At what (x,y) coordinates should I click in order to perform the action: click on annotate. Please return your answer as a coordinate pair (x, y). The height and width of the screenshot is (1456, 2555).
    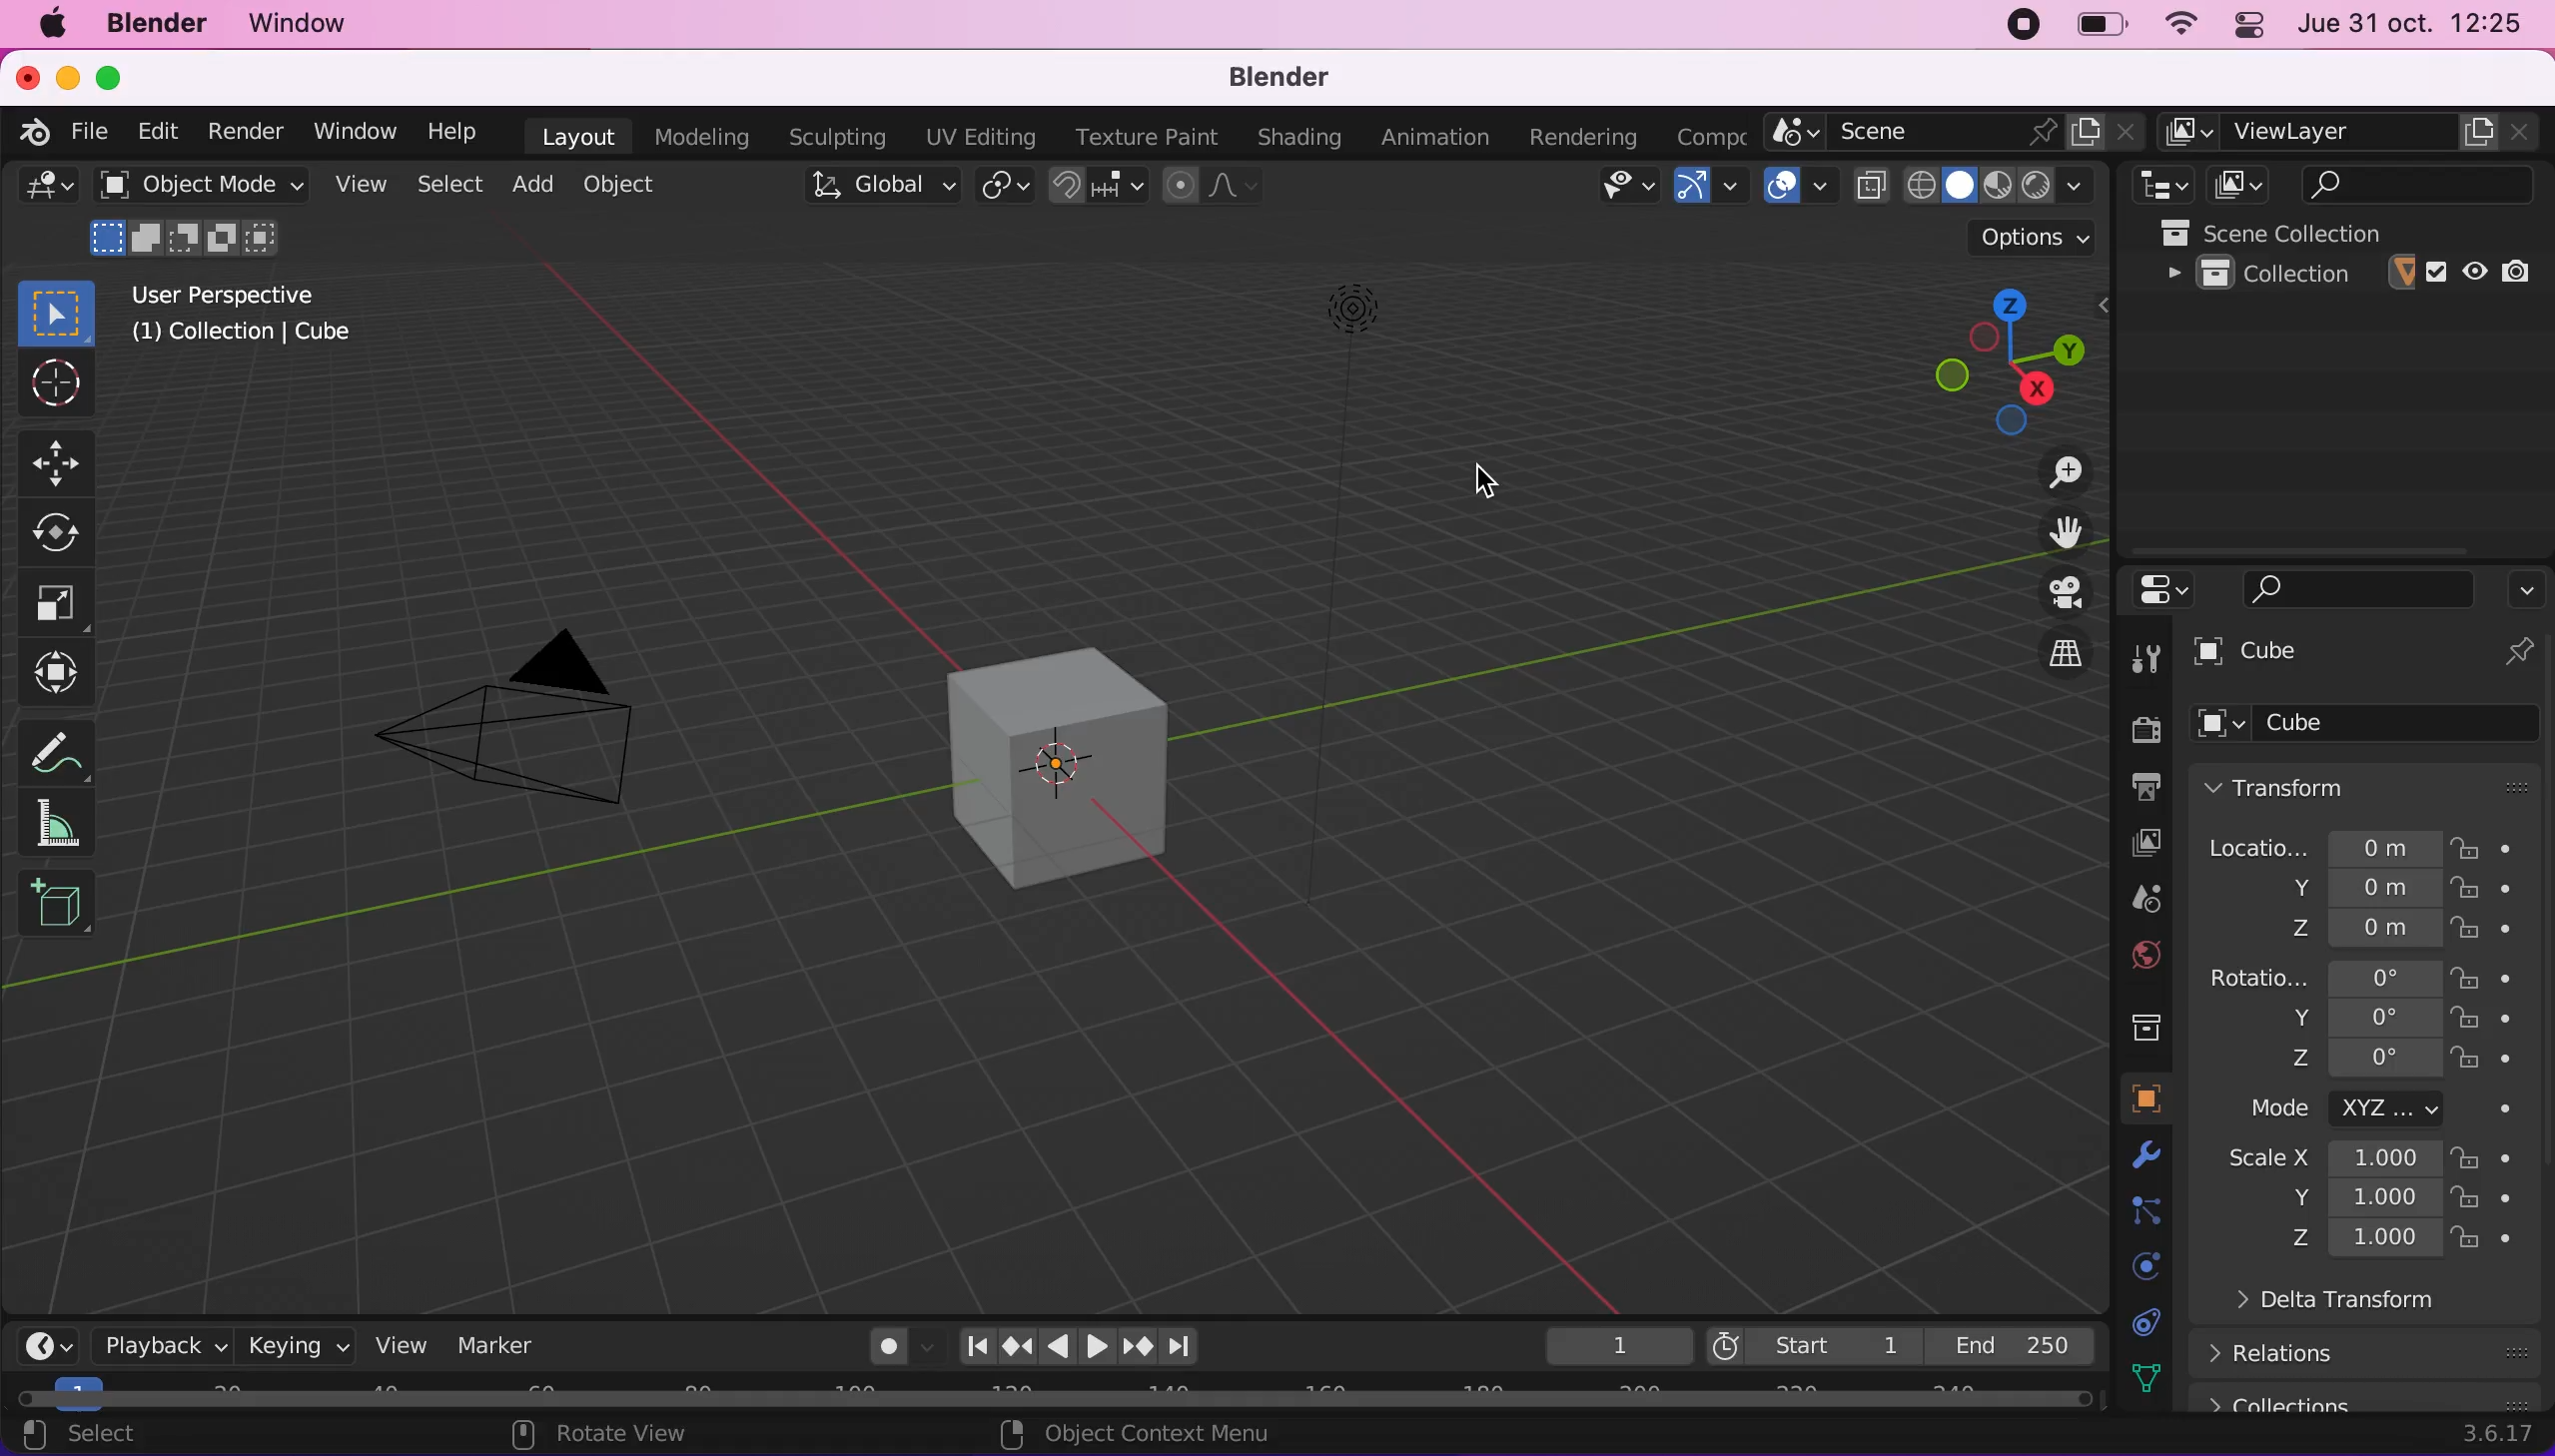
    Looking at the image, I should click on (70, 824).